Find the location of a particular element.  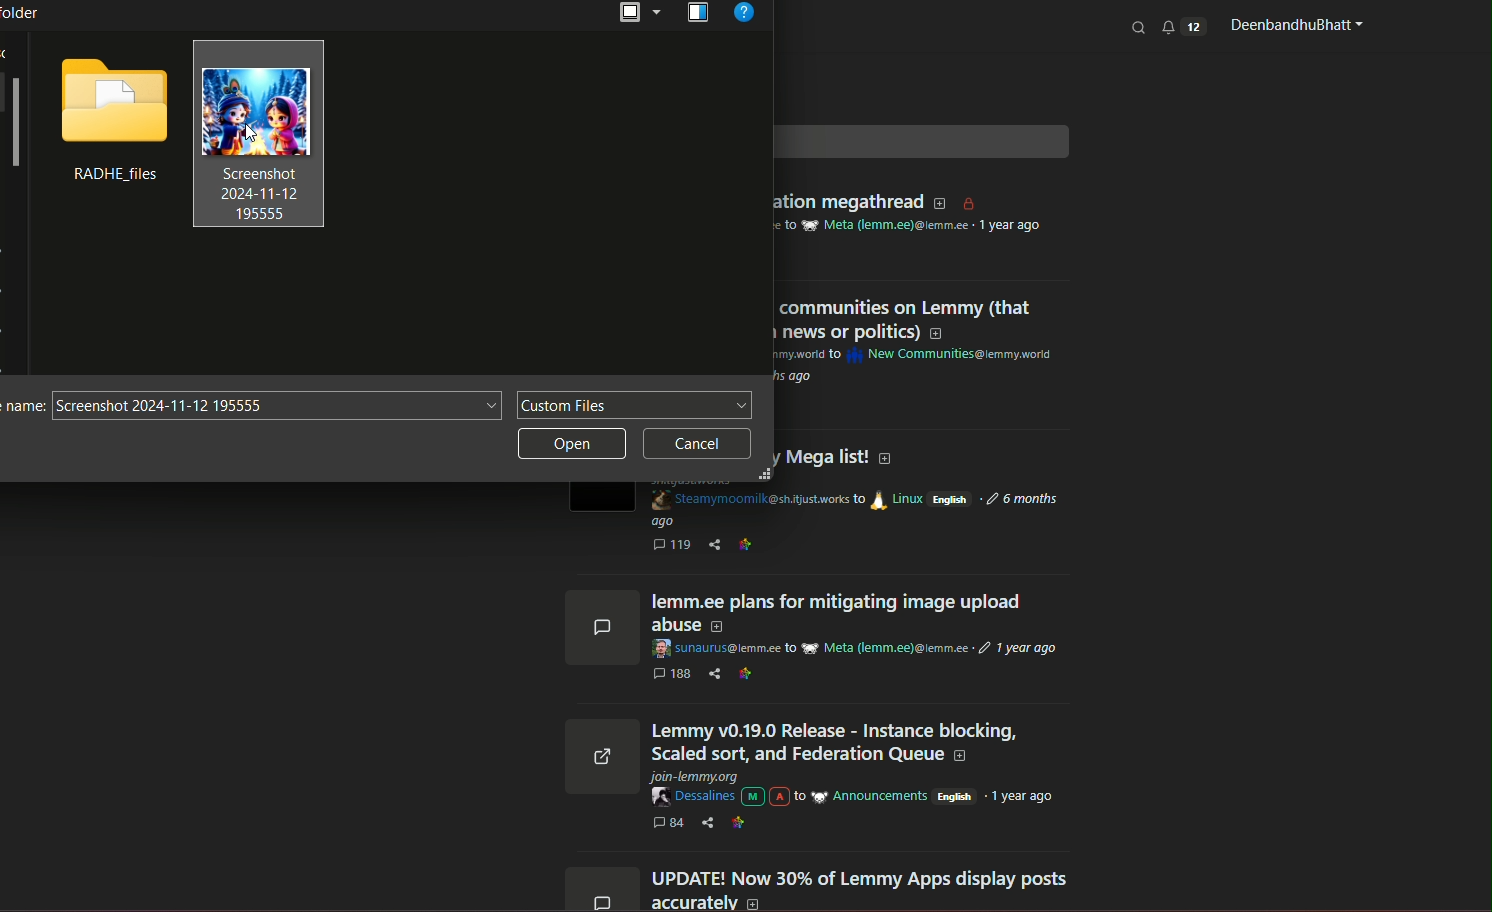

Posts is located at coordinates (863, 744).